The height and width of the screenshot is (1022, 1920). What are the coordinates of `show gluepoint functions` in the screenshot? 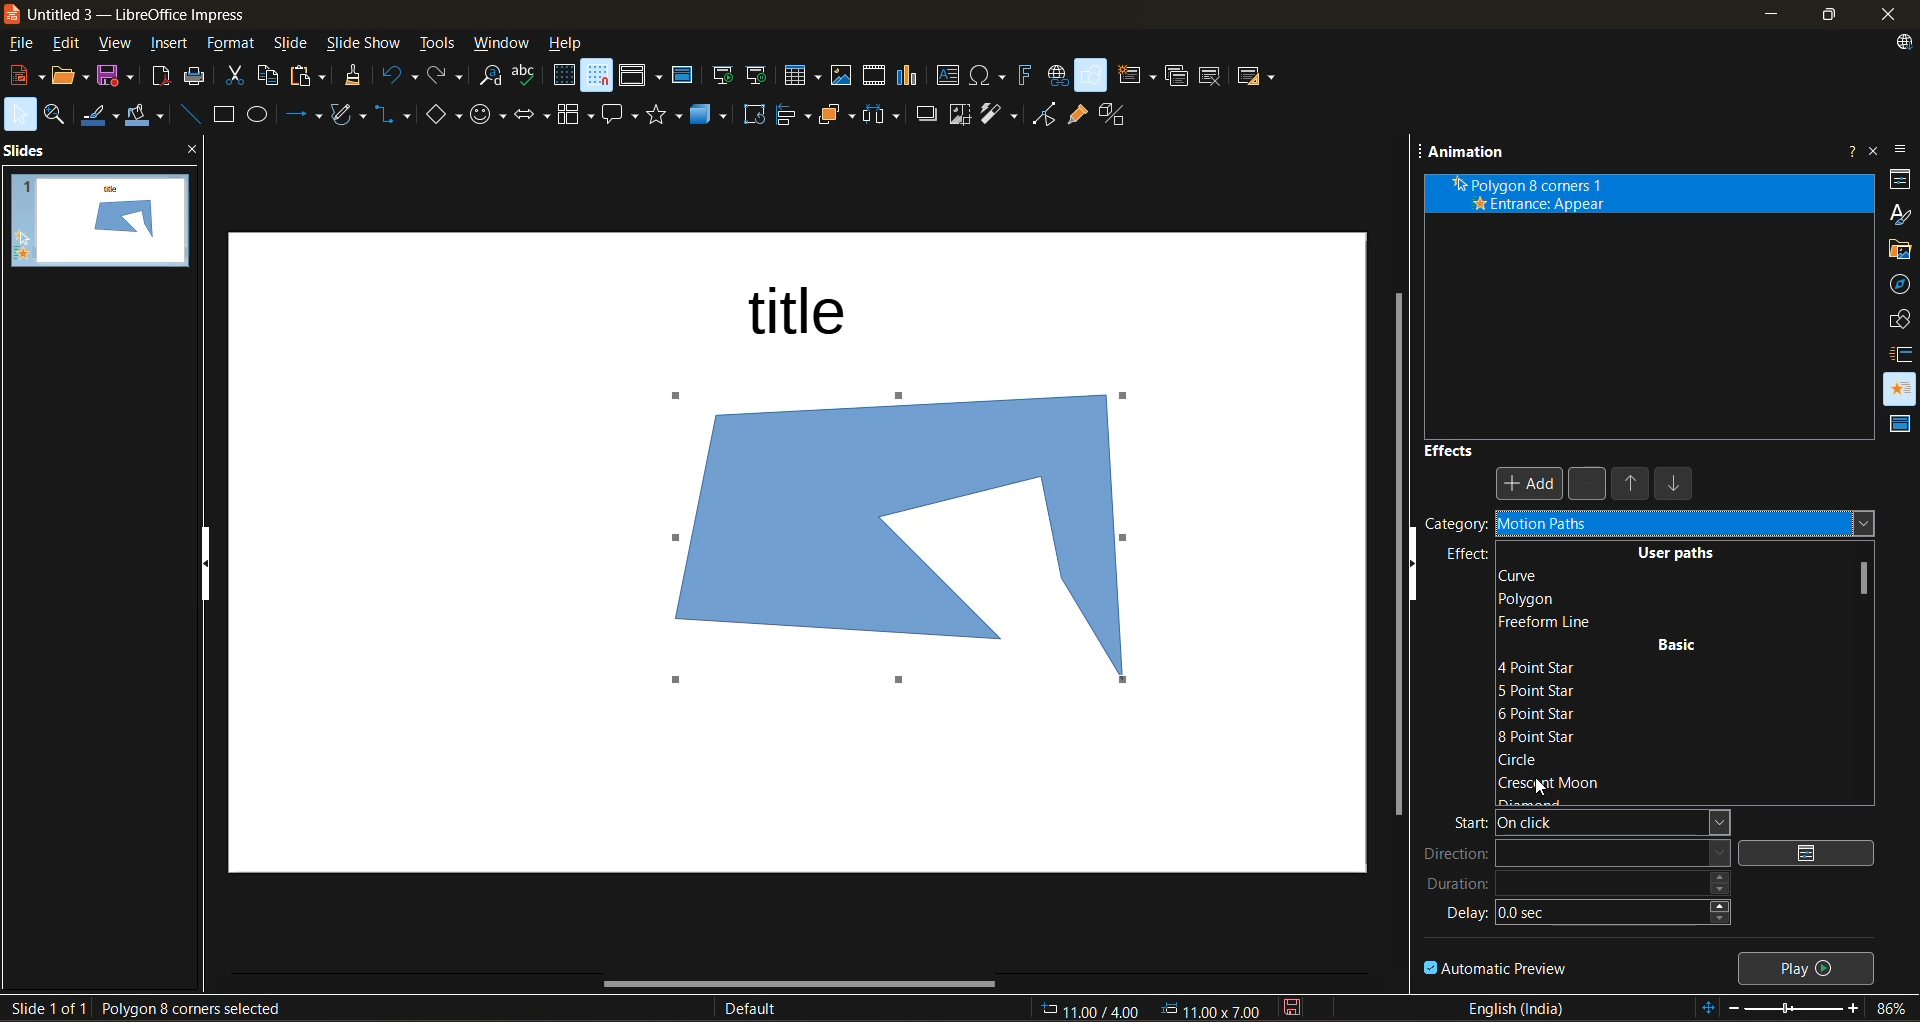 It's located at (1077, 115).